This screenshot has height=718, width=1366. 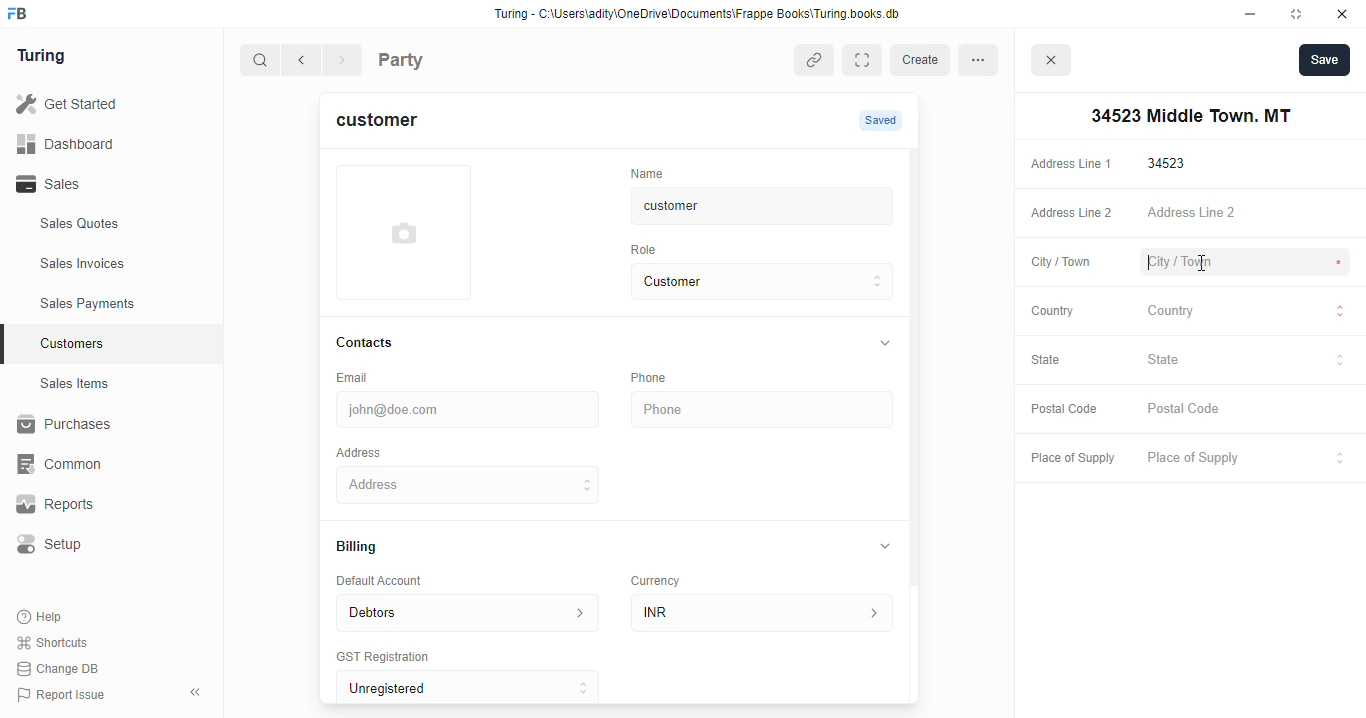 I want to click on Party, so click(x=442, y=58).